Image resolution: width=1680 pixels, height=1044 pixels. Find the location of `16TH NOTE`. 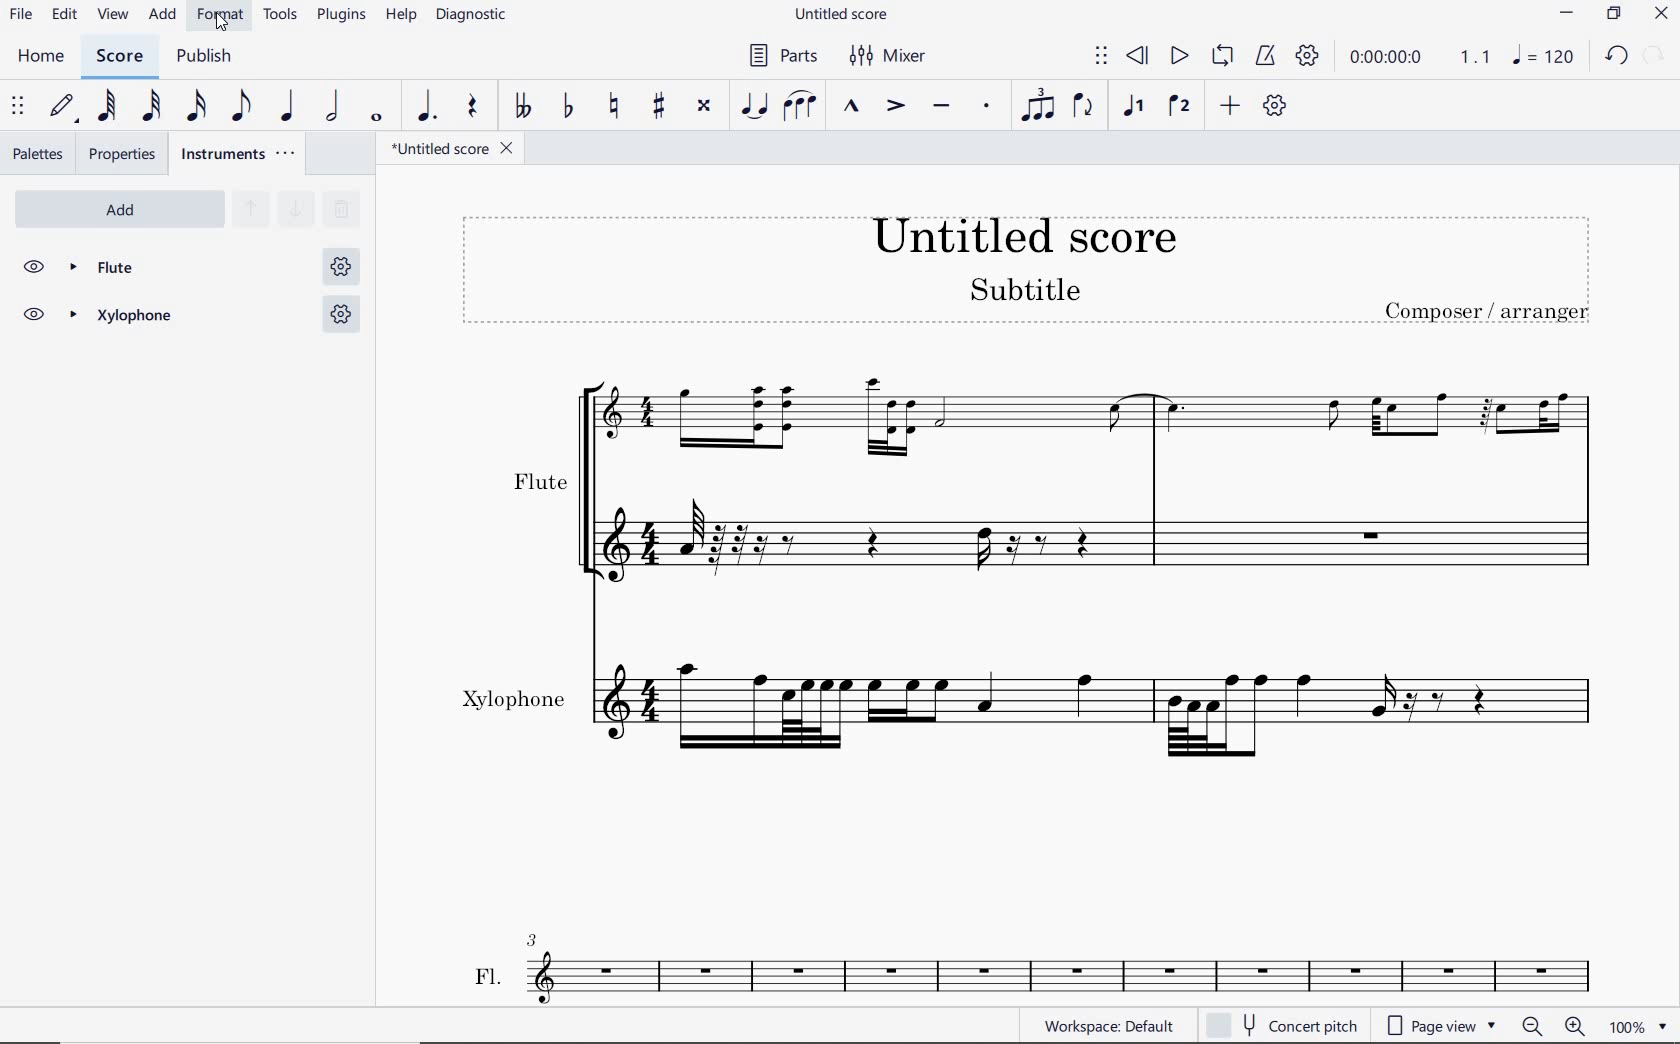

16TH NOTE is located at coordinates (196, 105).